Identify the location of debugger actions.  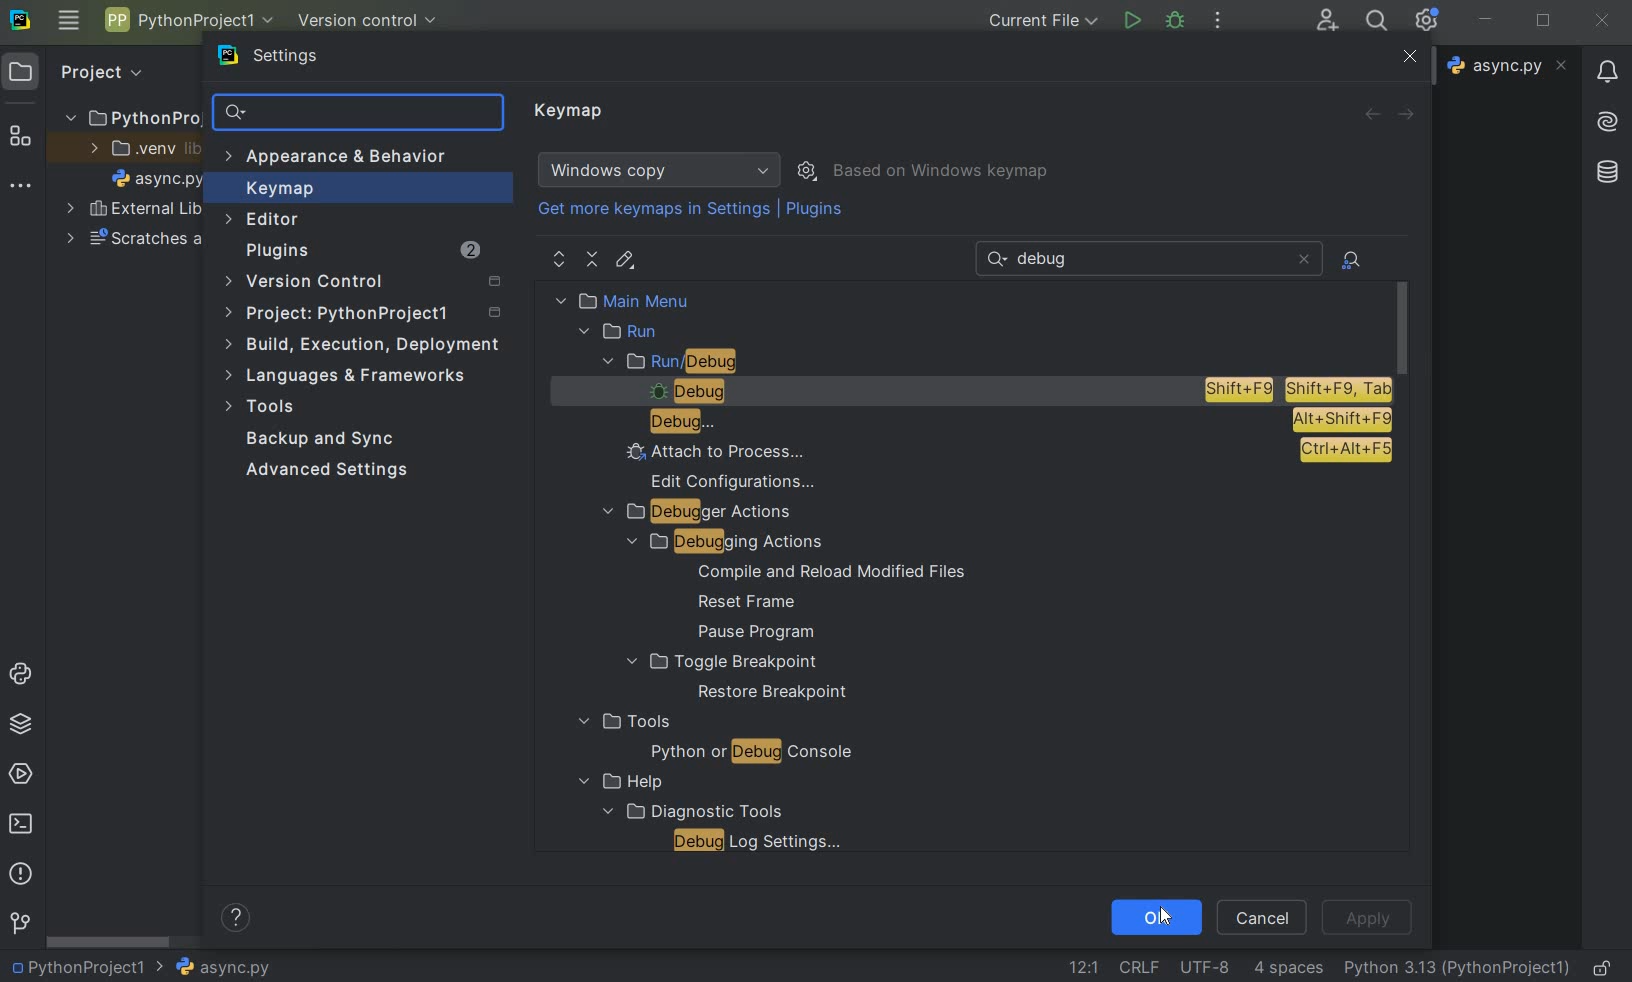
(698, 513).